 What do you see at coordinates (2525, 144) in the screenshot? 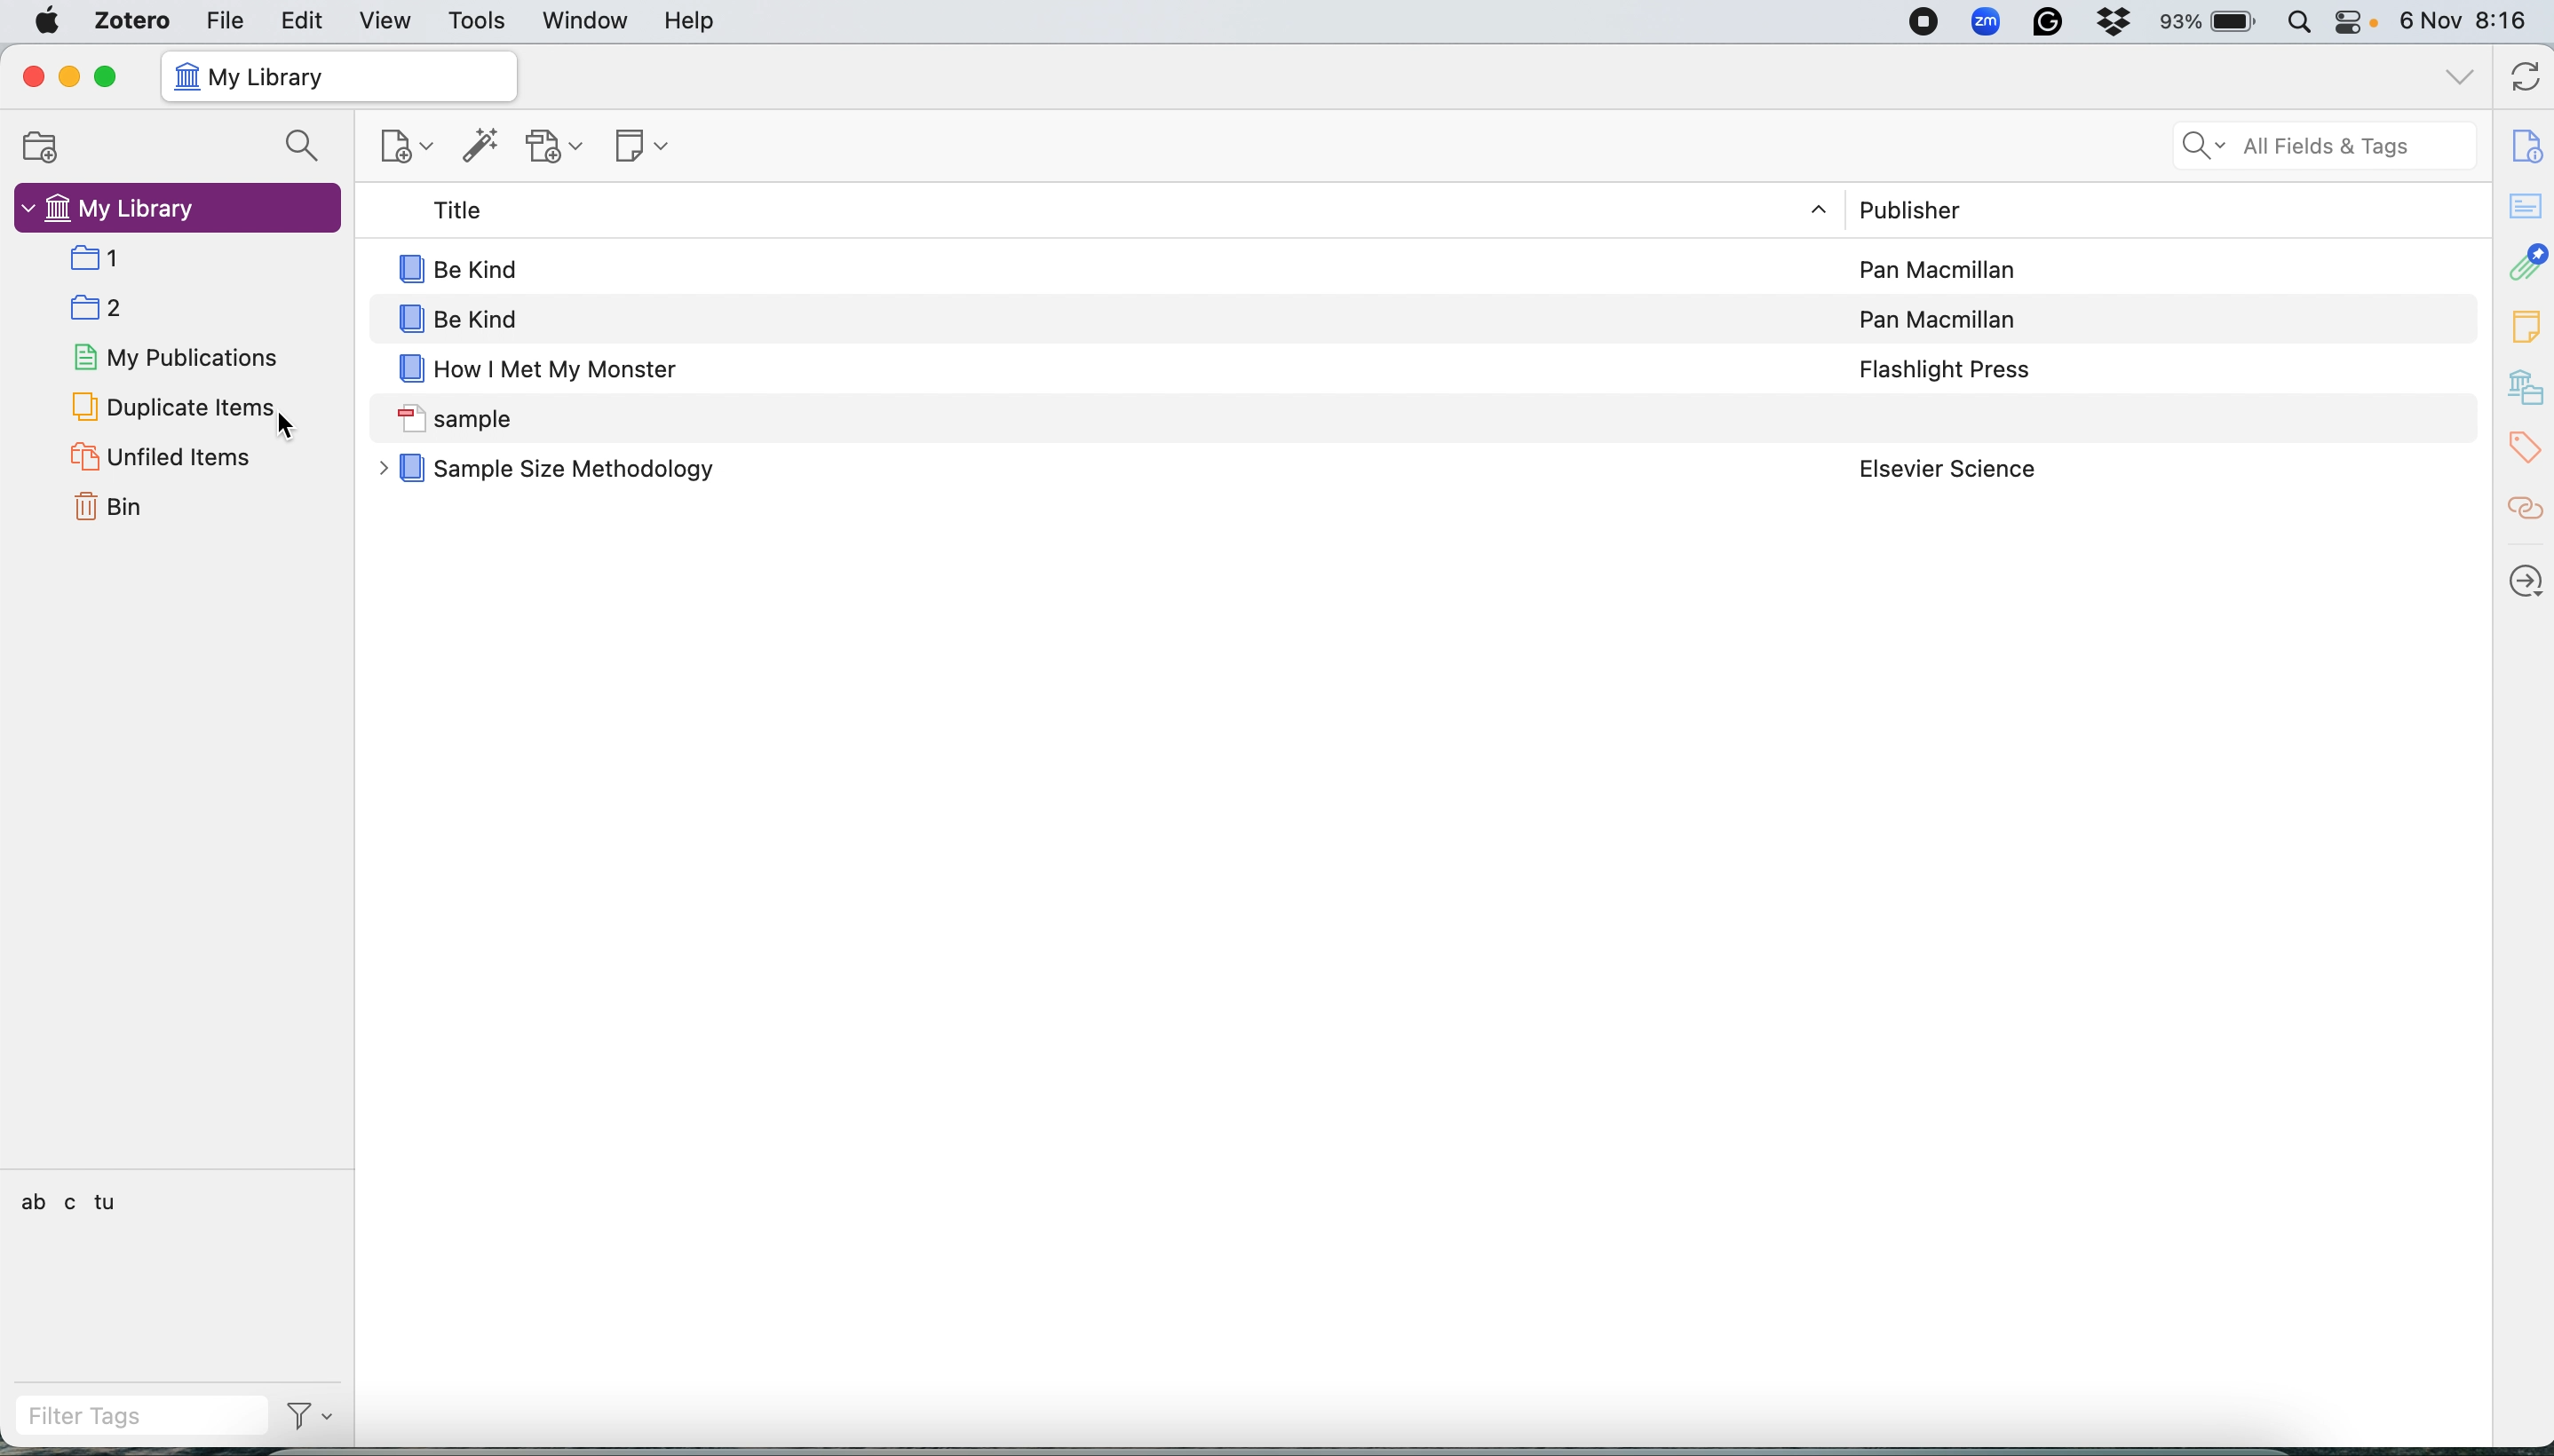
I see `note info` at bounding box center [2525, 144].